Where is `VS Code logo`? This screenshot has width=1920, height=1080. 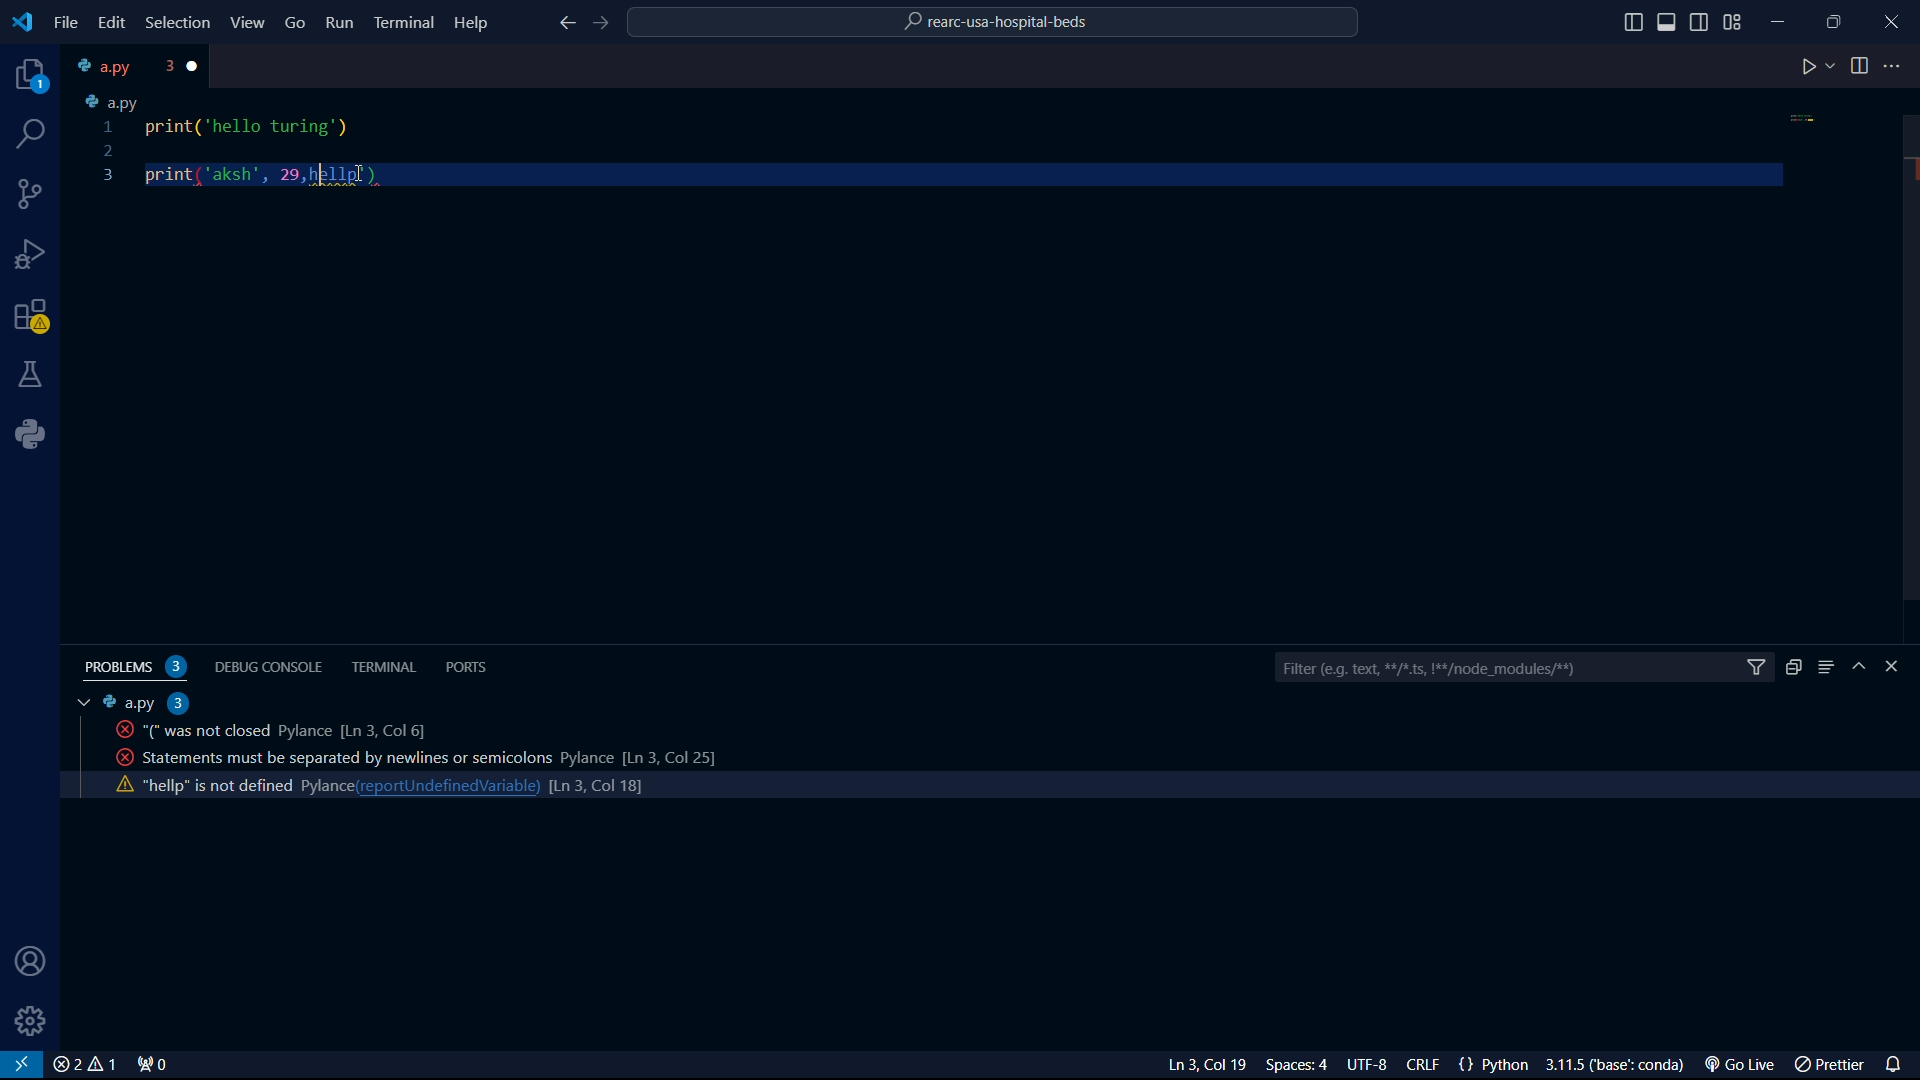 VS Code logo is located at coordinates (20, 20).